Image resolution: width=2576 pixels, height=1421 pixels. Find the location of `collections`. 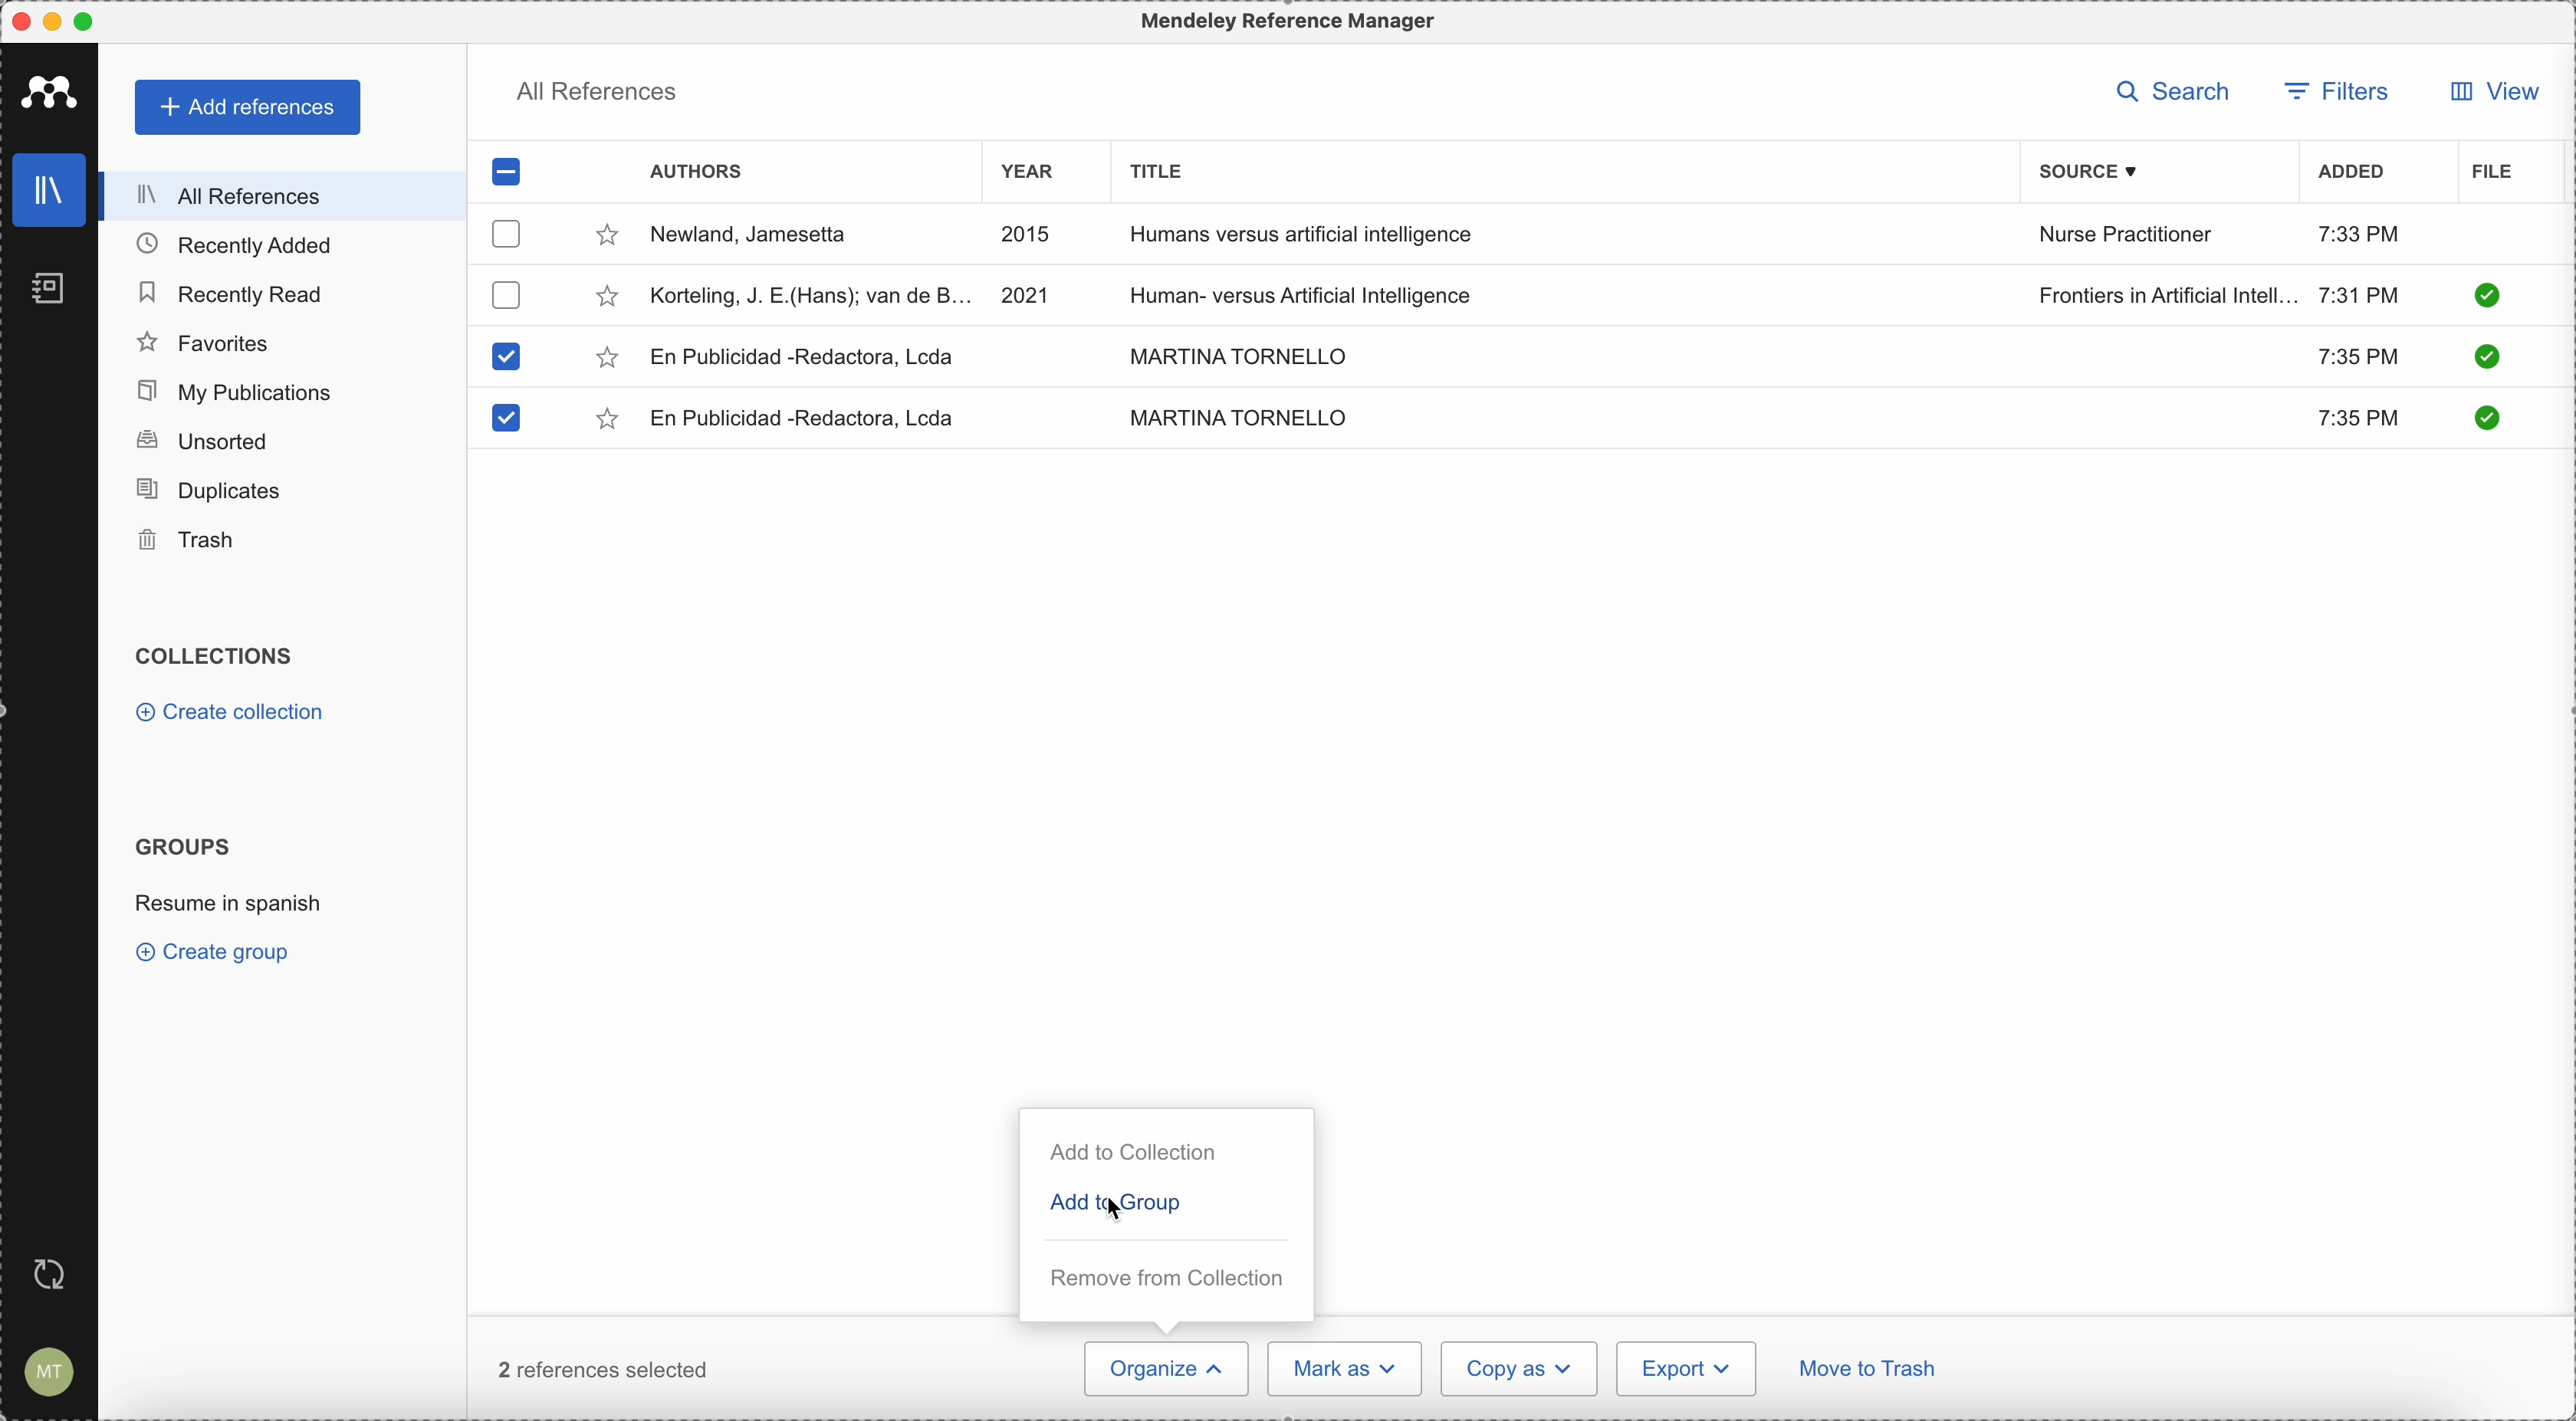

collections is located at coordinates (218, 656).